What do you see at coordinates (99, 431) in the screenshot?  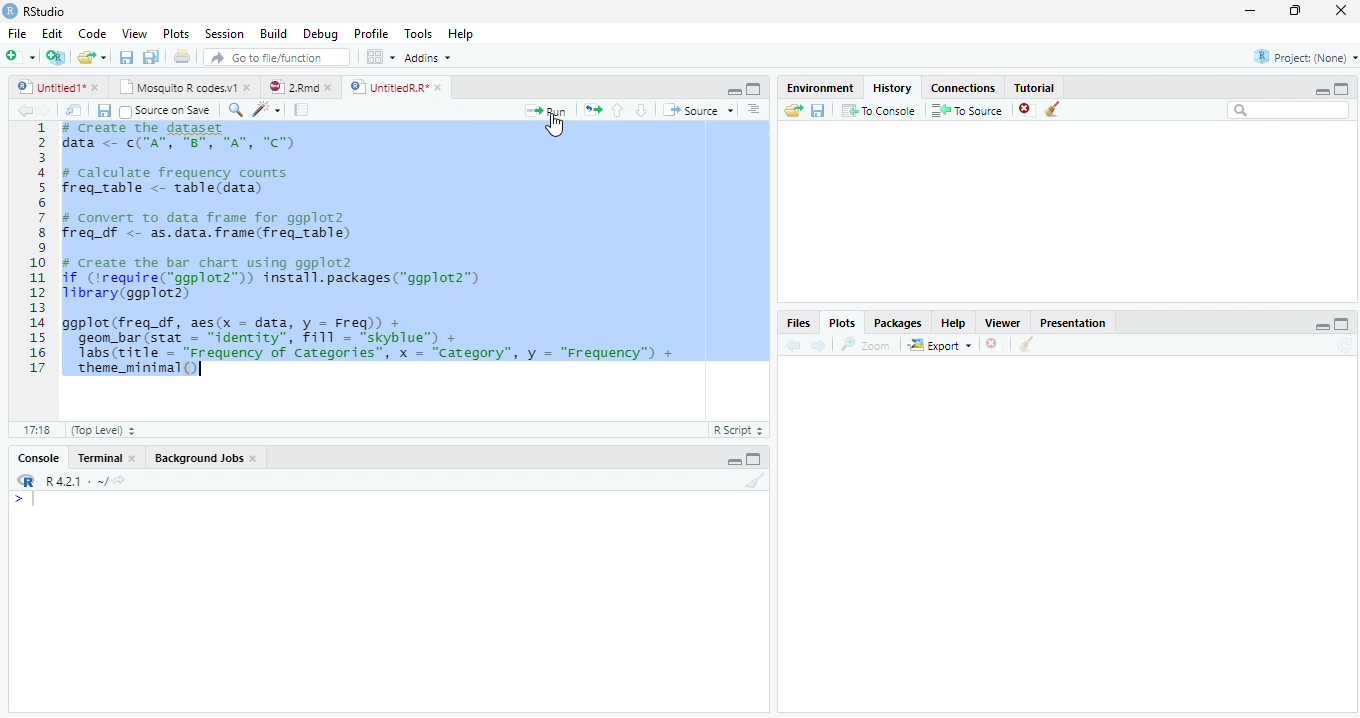 I see `Top level` at bounding box center [99, 431].